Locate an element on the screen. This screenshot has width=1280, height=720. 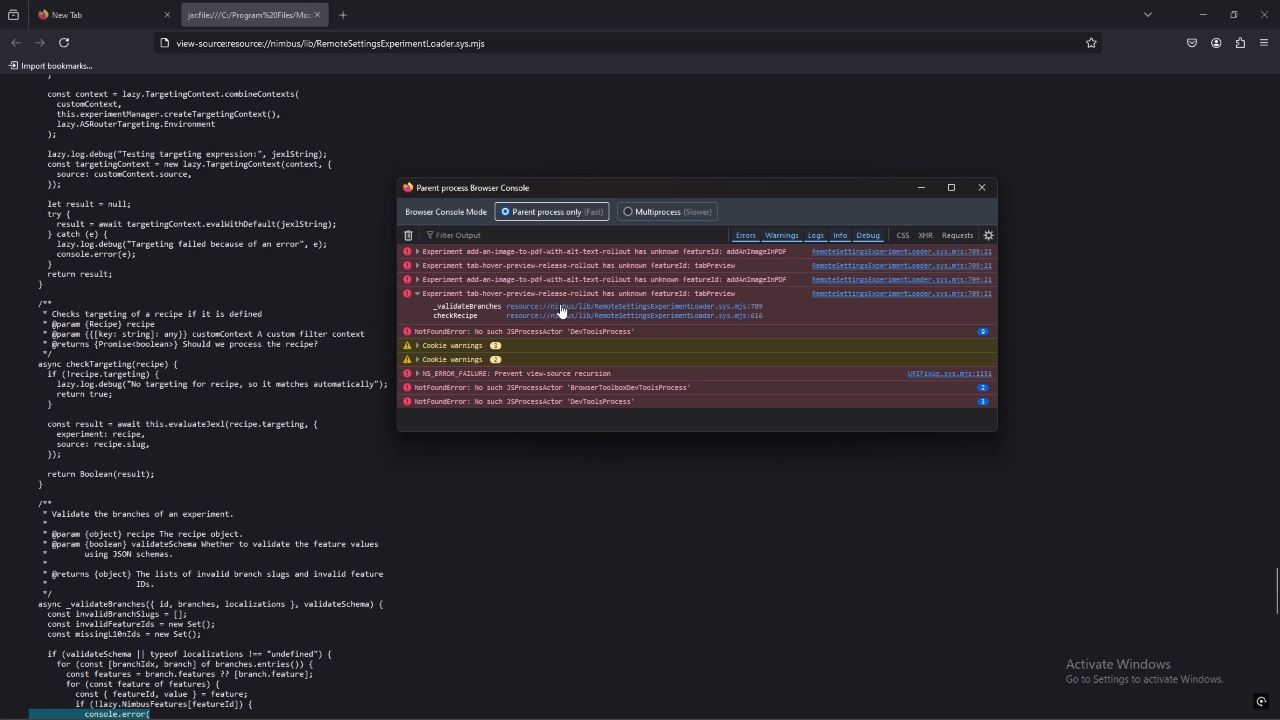
back is located at coordinates (17, 41).